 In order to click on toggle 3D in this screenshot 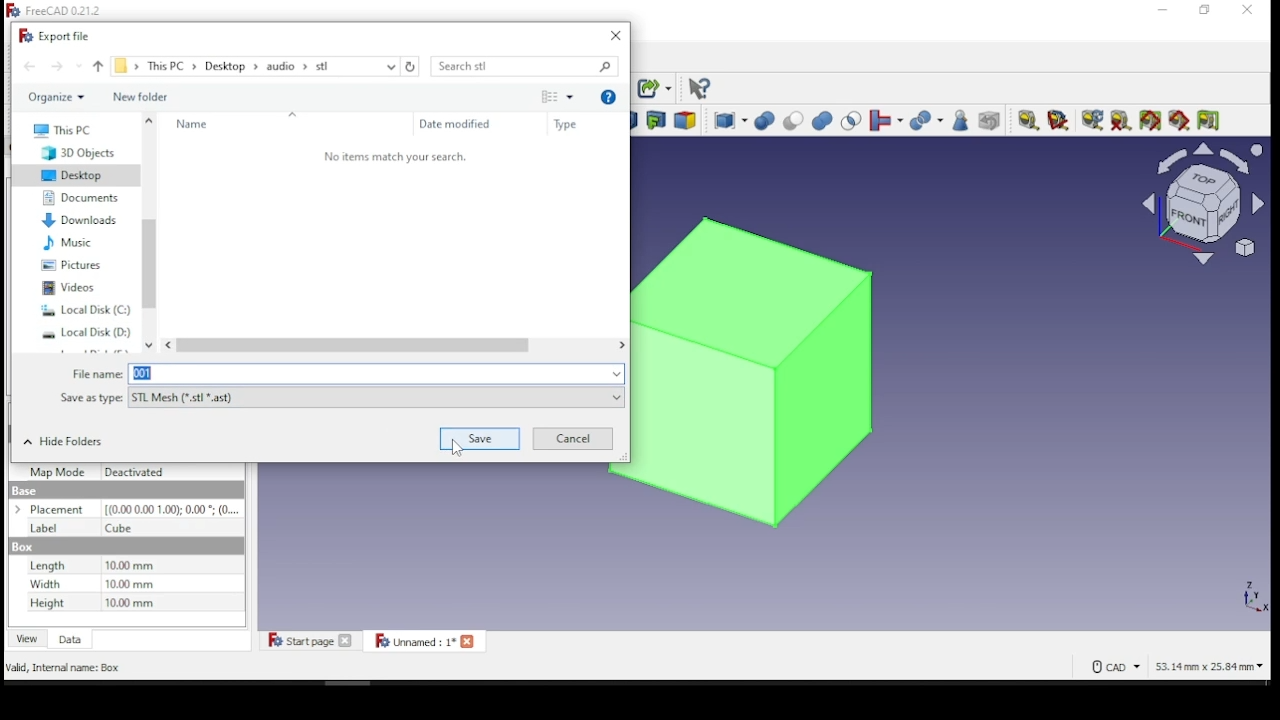, I will do `click(1181, 121)`.